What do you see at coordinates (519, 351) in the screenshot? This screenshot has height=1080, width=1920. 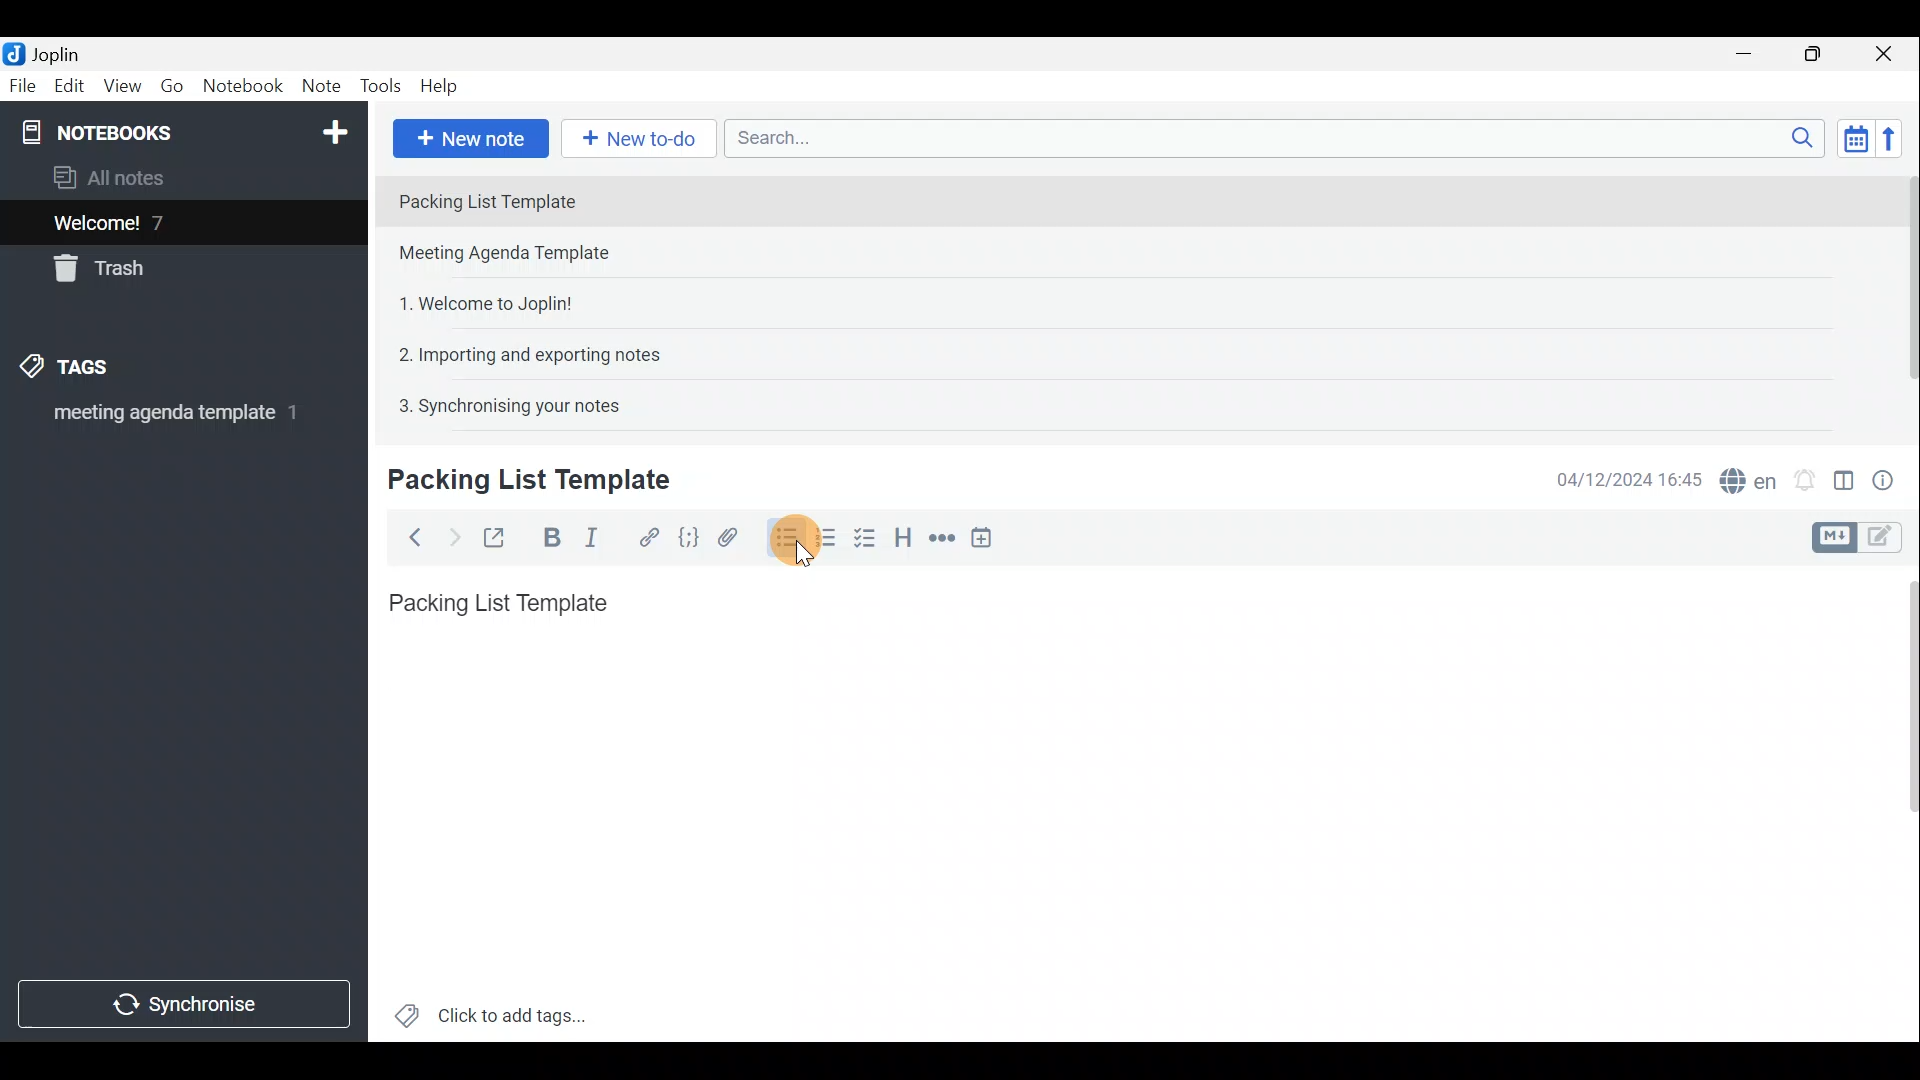 I see `Note 4` at bounding box center [519, 351].